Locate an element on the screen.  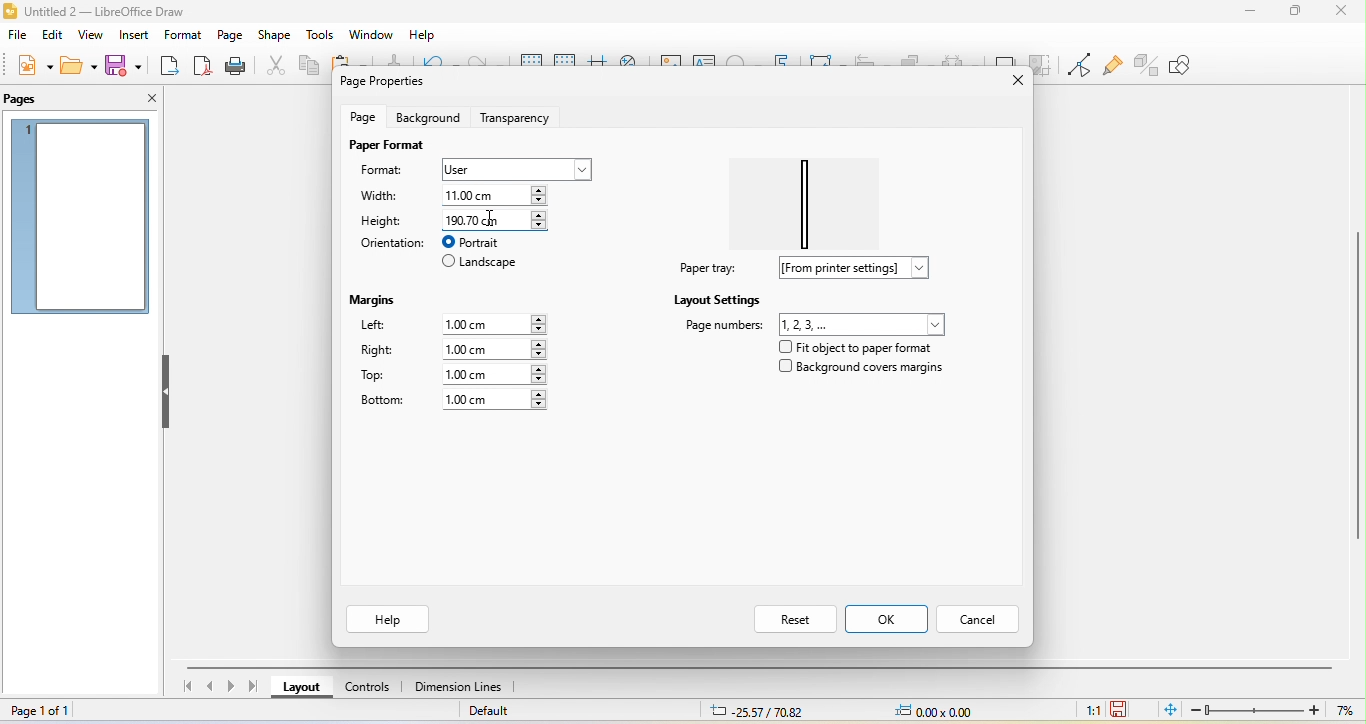
right is located at coordinates (378, 352).